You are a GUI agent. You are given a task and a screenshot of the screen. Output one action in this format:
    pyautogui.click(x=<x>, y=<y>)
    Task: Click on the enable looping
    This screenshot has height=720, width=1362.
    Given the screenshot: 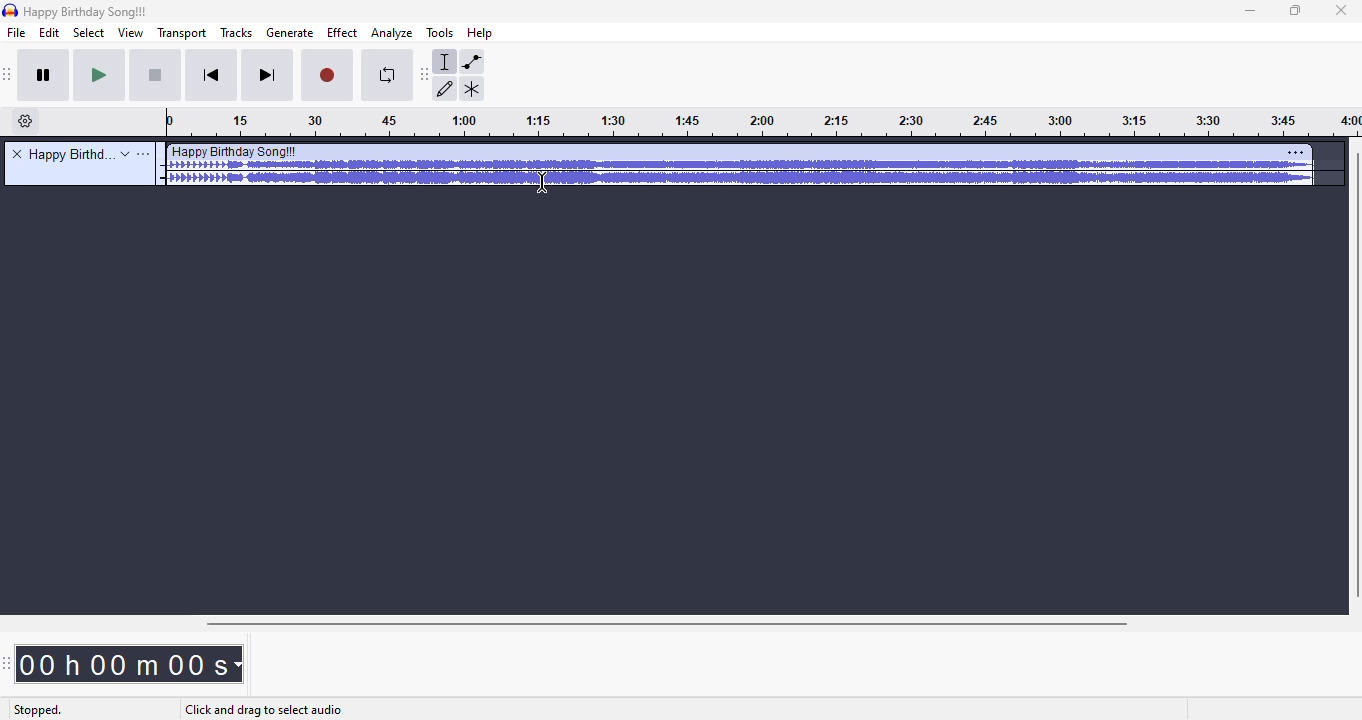 What is the action you would take?
    pyautogui.click(x=384, y=77)
    